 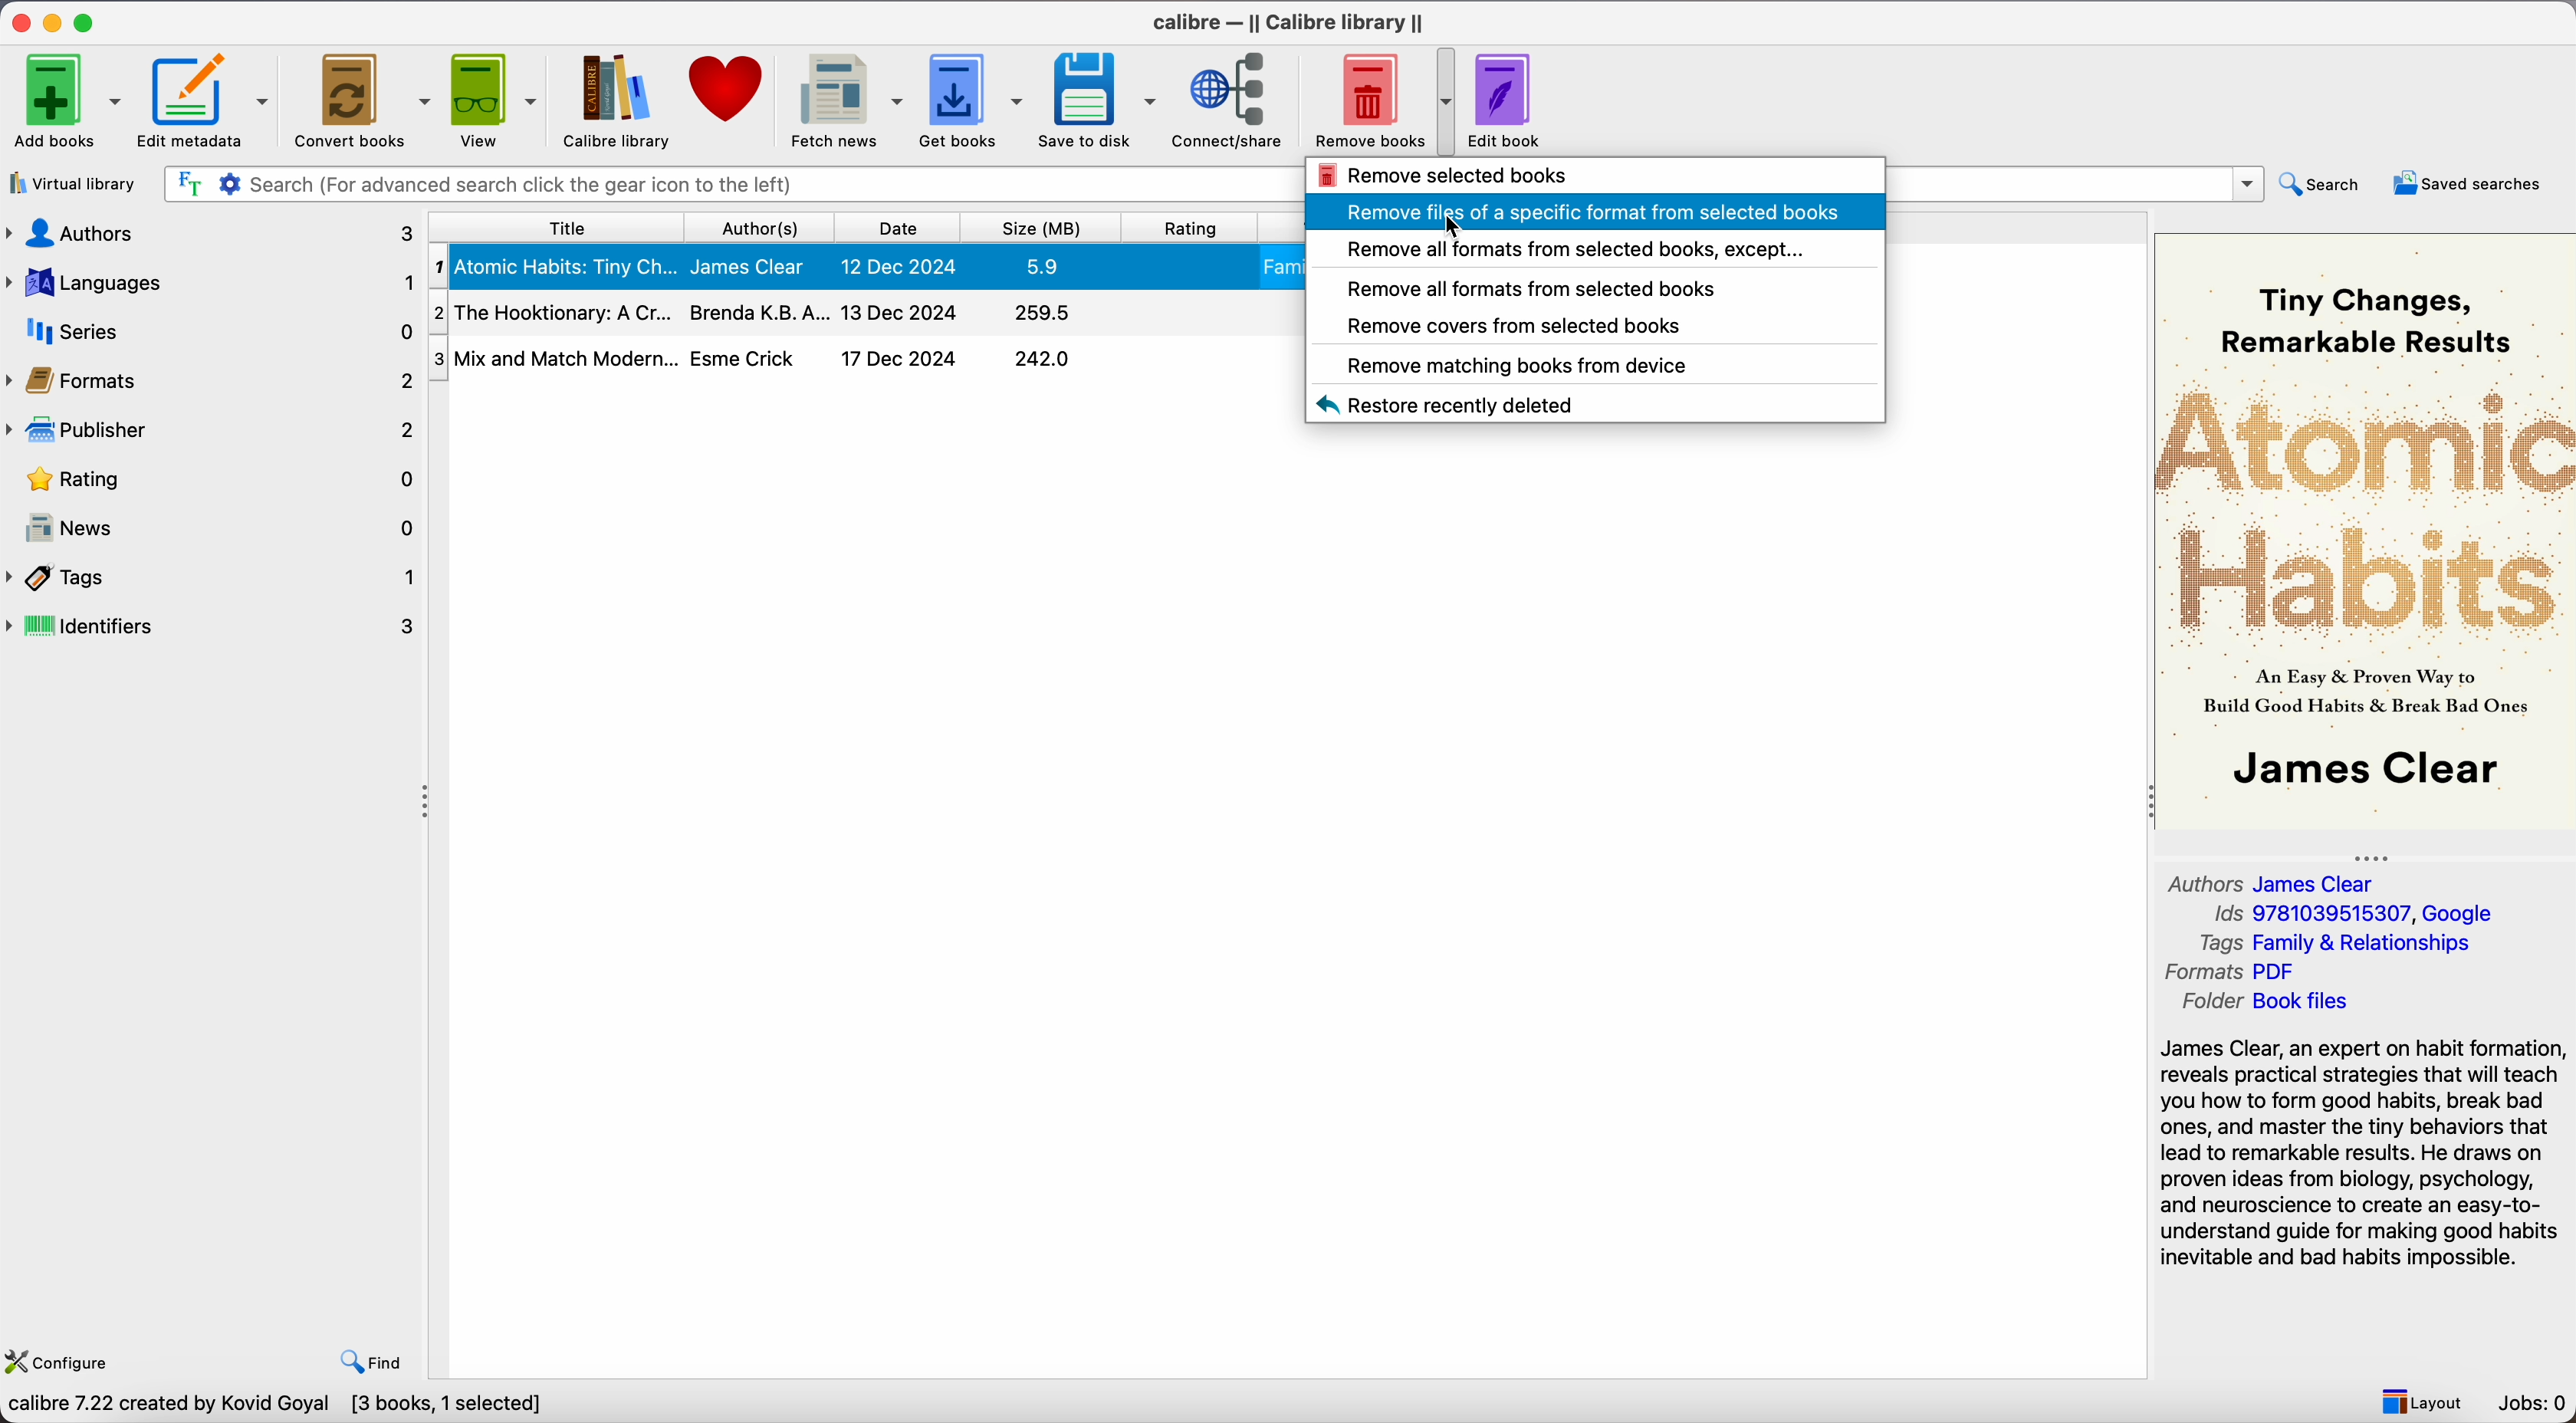 I want to click on edit book, so click(x=1510, y=98).